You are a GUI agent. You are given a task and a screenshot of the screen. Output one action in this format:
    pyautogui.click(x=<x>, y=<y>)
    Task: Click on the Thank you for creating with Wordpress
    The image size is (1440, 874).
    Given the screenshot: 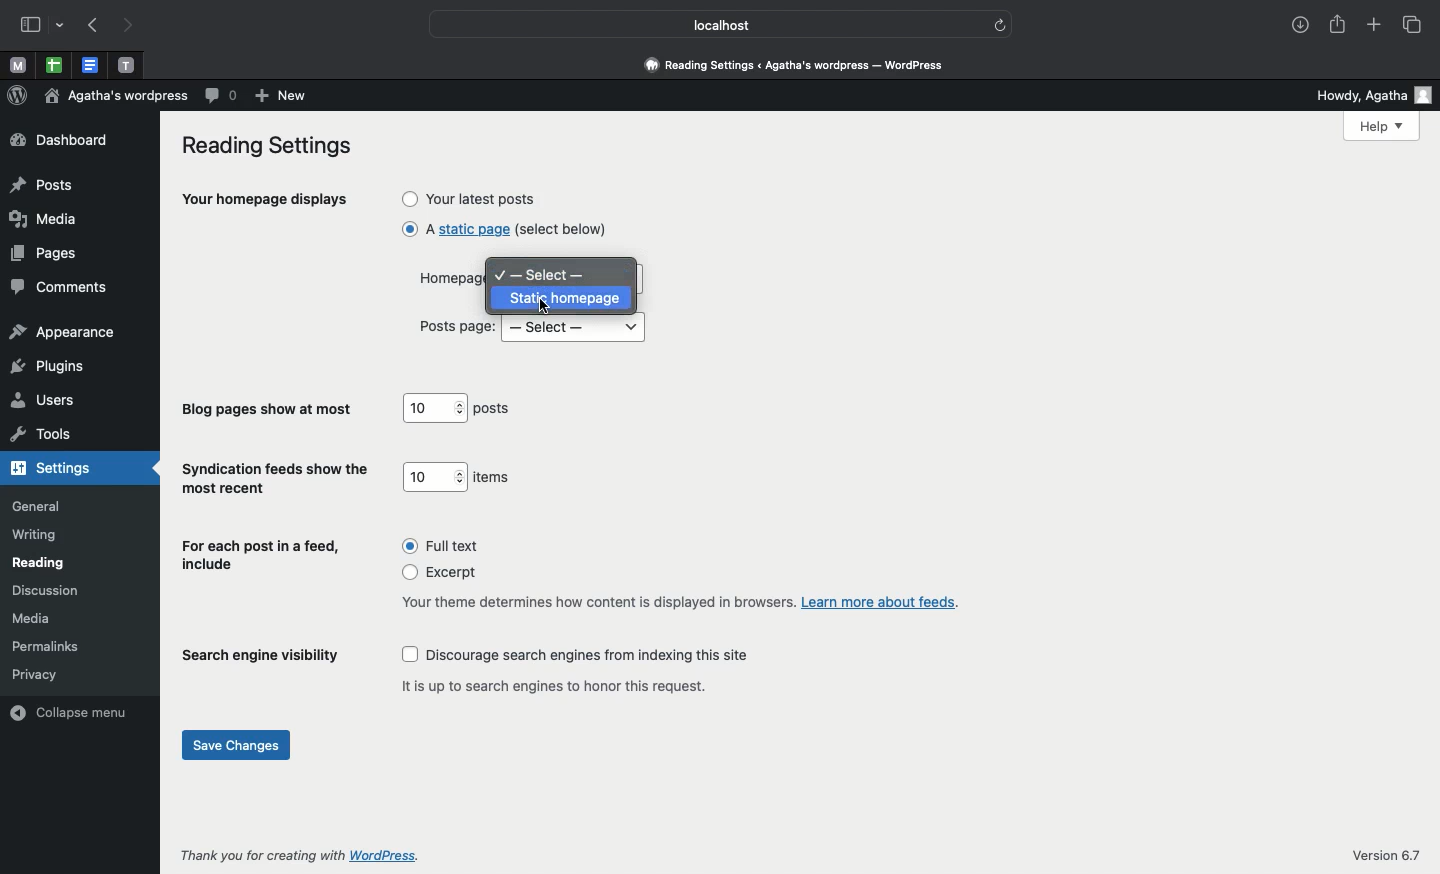 What is the action you would take?
    pyautogui.click(x=303, y=855)
    